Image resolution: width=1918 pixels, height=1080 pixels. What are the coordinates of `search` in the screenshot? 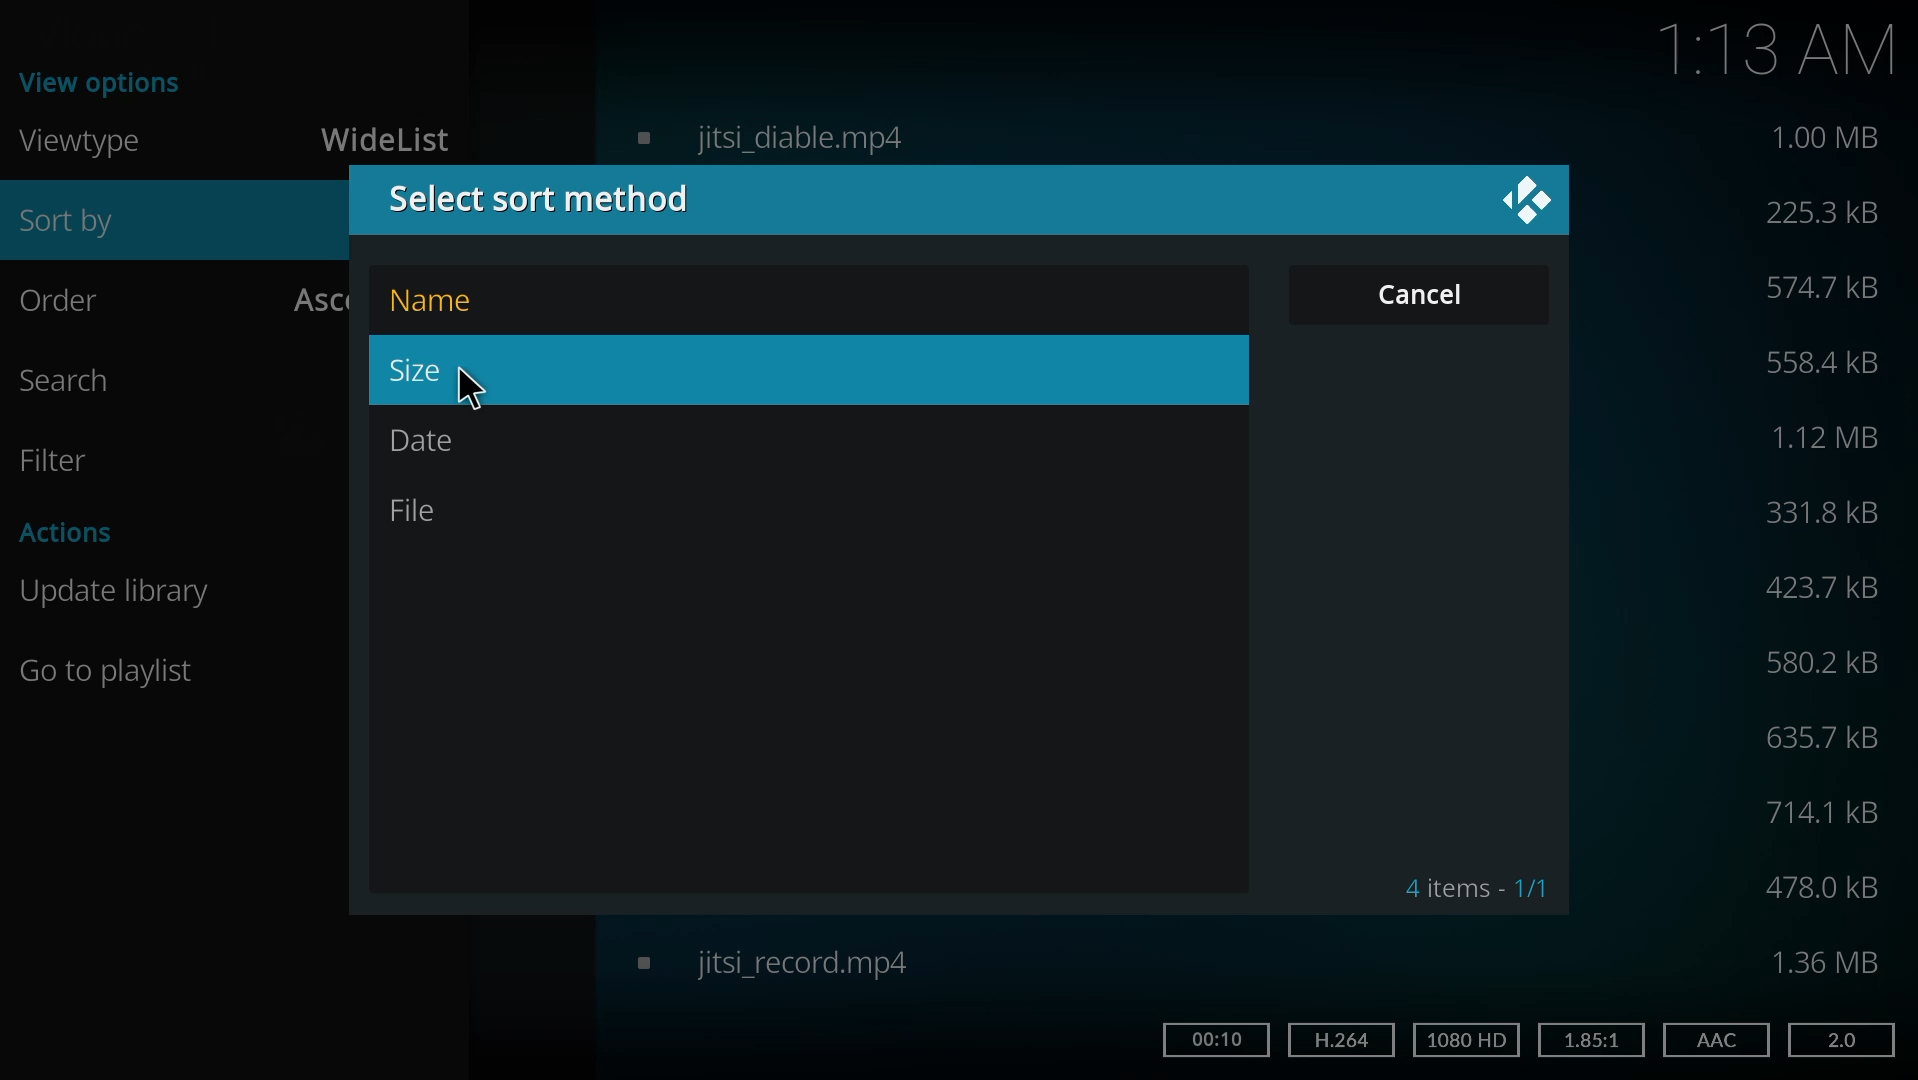 It's located at (69, 382).